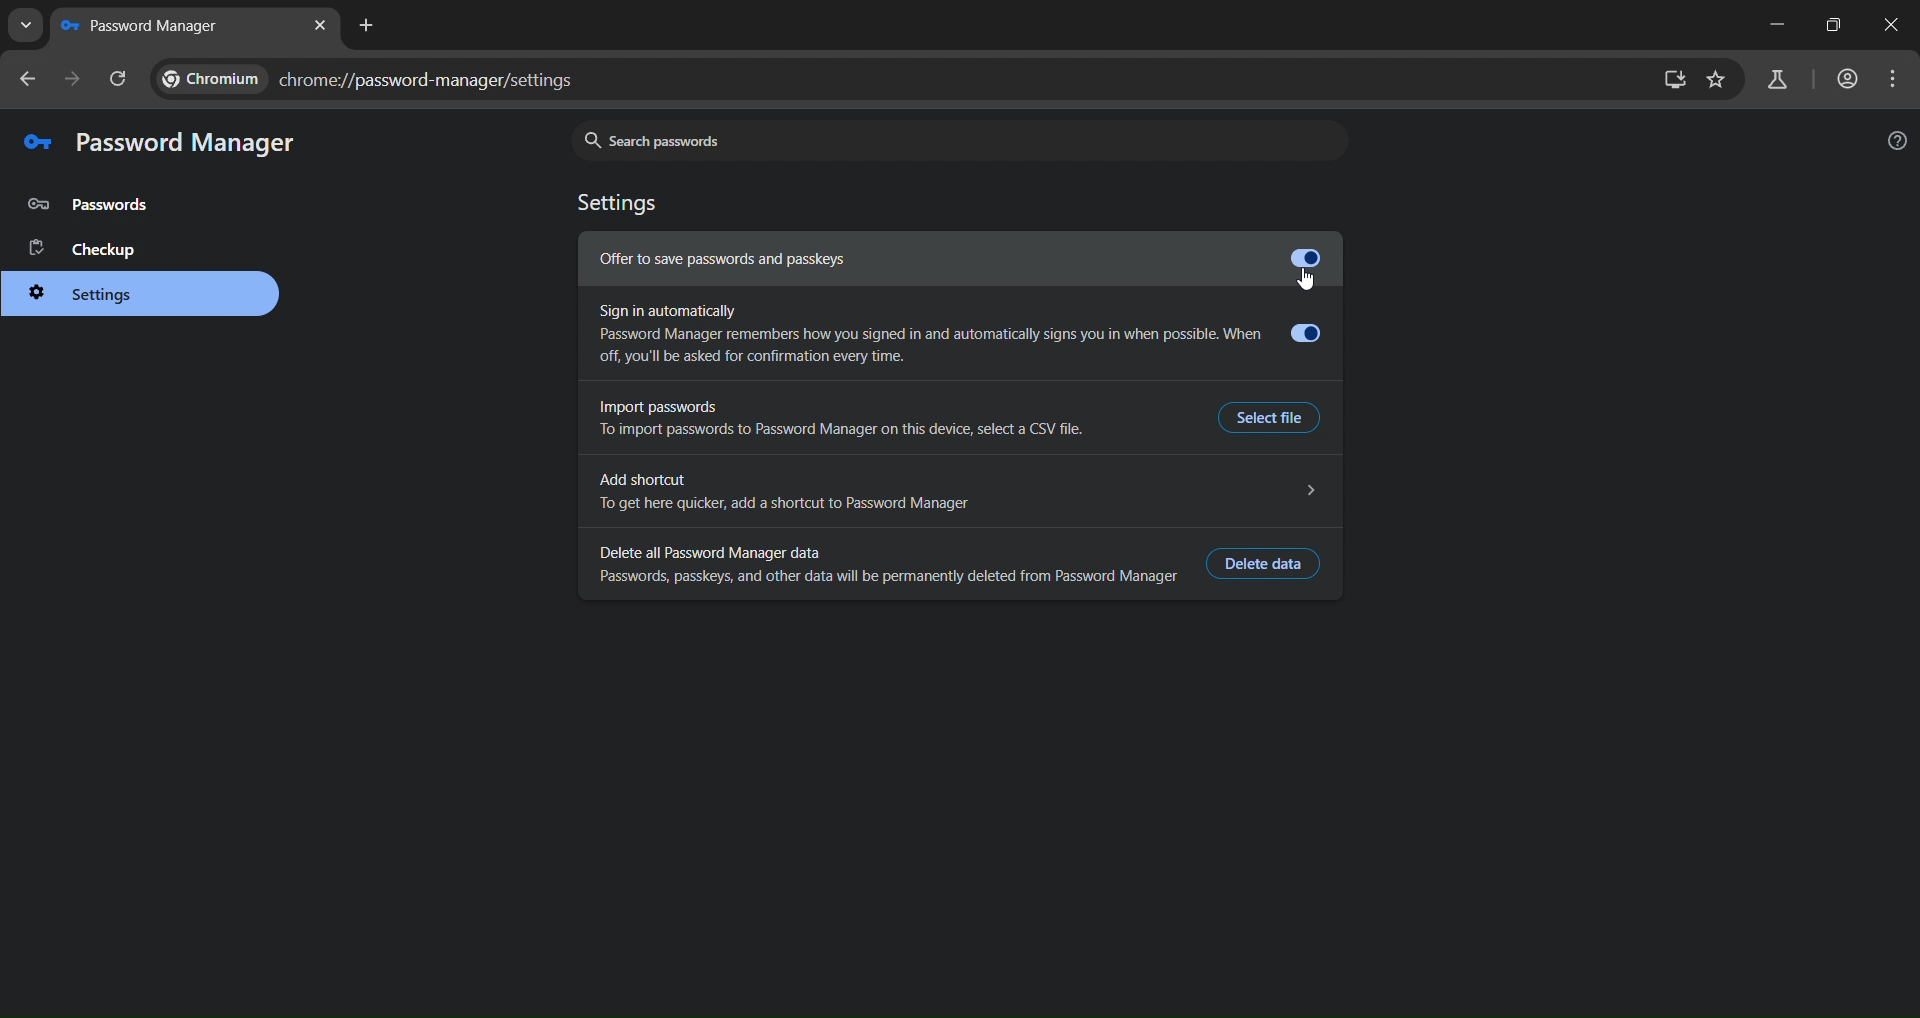 This screenshot has height=1018, width=1920. I want to click on delete data, so click(1264, 566).